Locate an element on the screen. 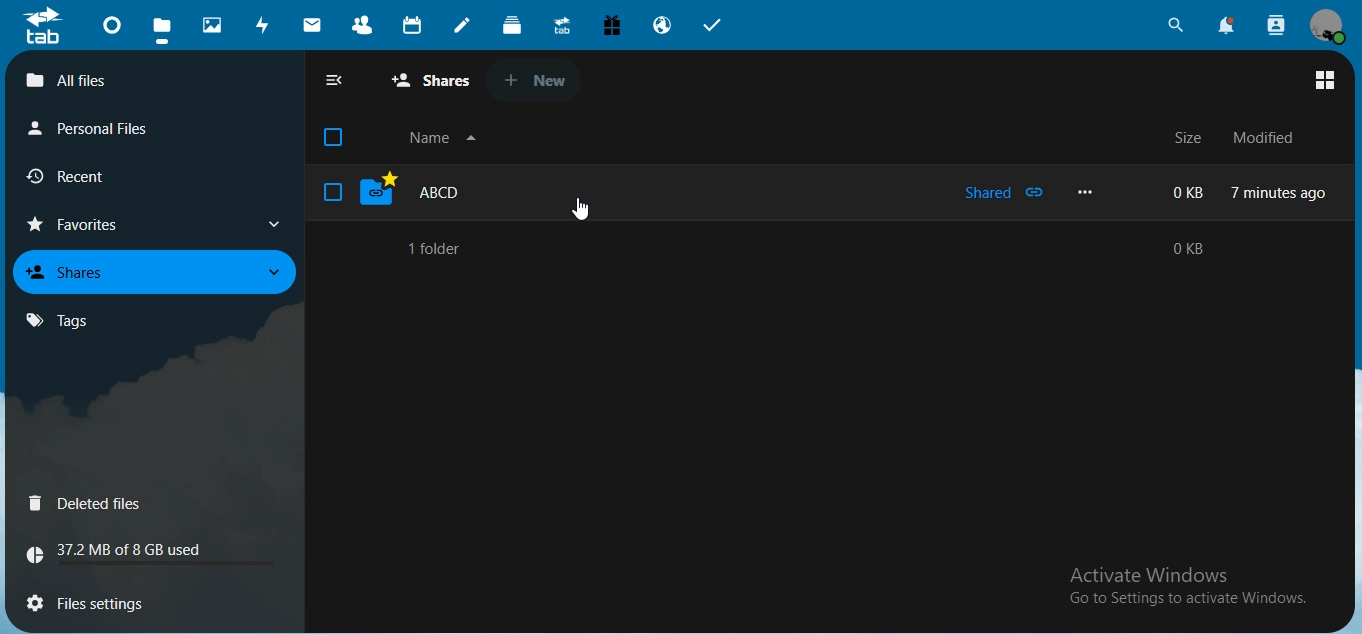  1 folder is located at coordinates (433, 249).